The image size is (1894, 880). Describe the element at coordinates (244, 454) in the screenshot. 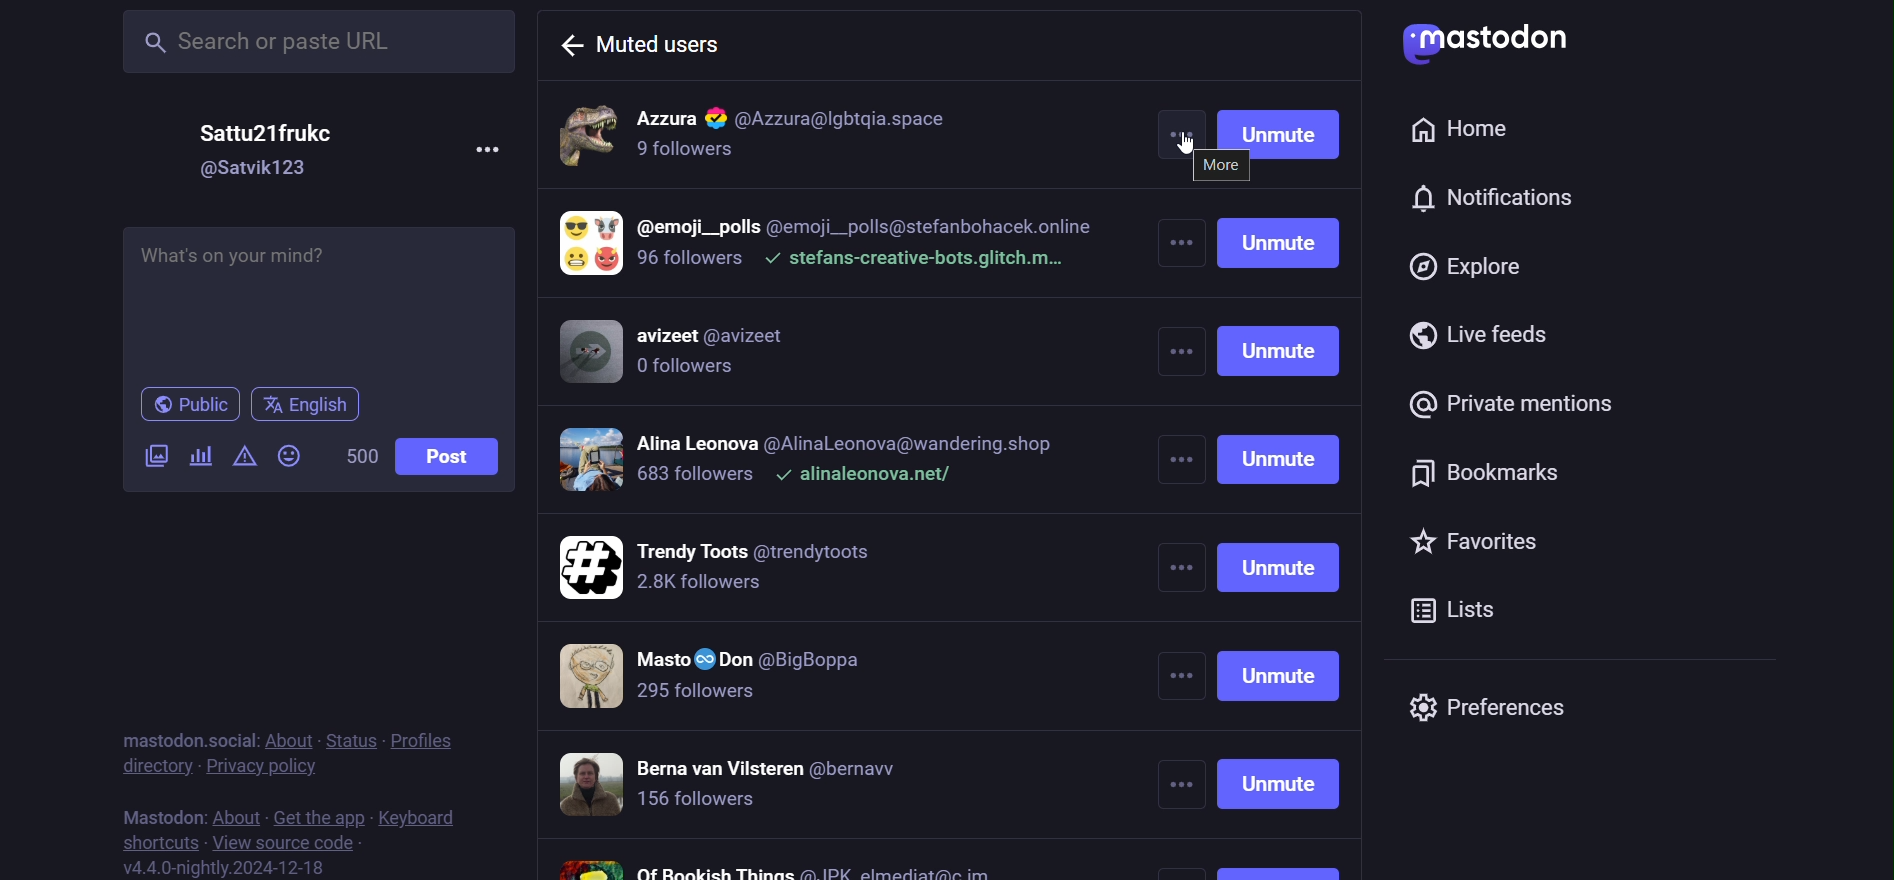

I see `content warning` at that location.